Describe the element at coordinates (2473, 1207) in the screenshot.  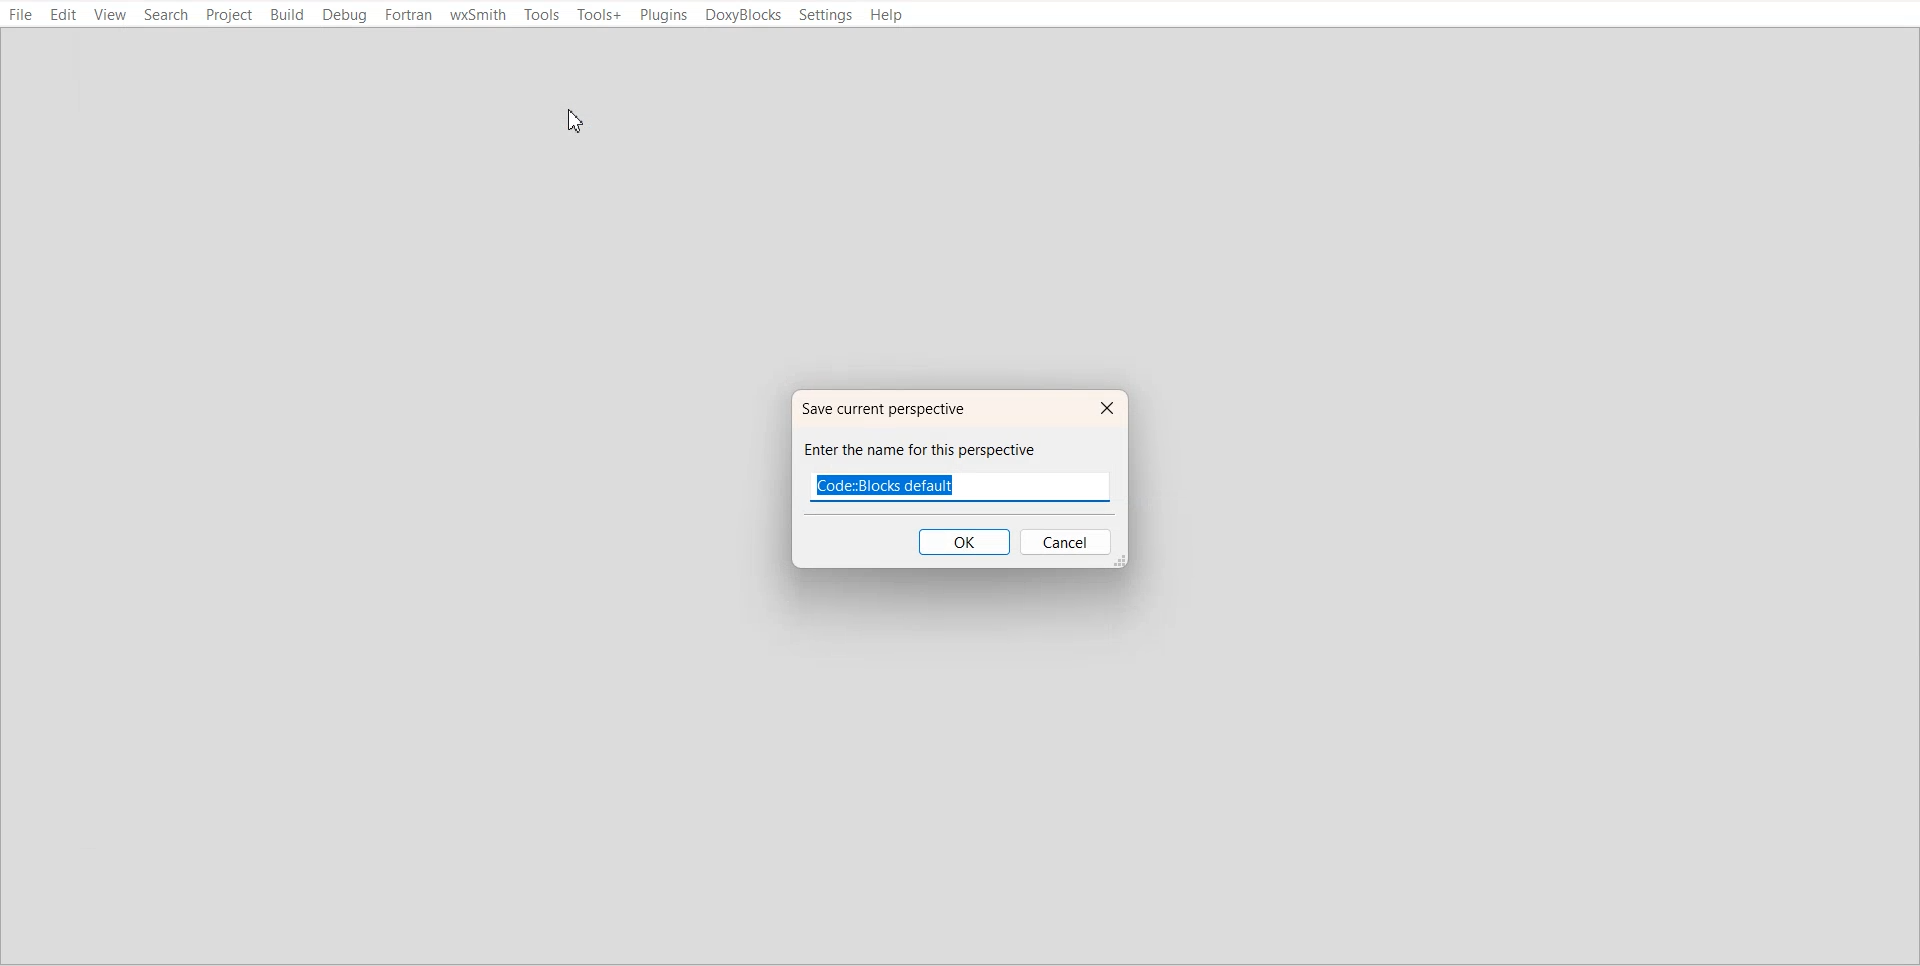
I see `Text` at that location.